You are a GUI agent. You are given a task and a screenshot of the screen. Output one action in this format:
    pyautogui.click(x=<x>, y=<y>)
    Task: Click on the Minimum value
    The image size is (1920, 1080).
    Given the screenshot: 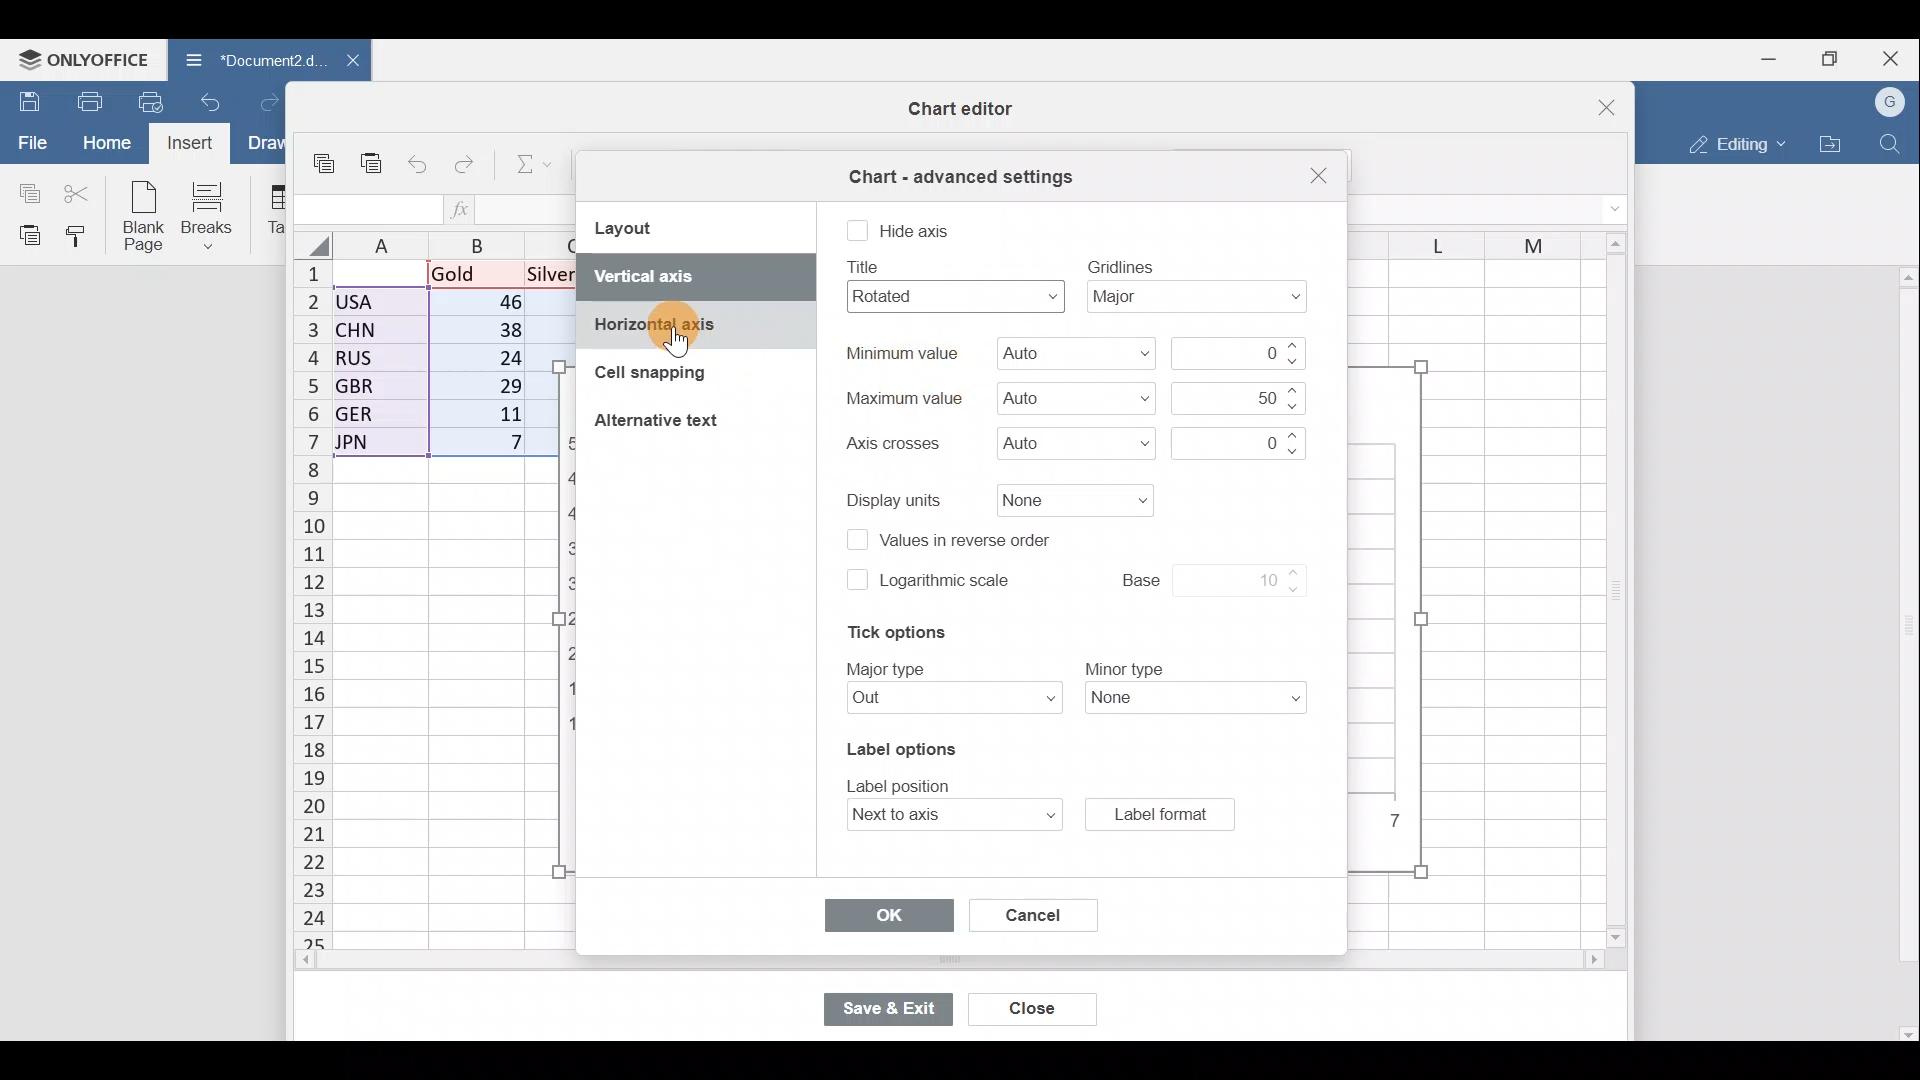 What is the action you would take?
    pyautogui.click(x=1243, y=353)
    